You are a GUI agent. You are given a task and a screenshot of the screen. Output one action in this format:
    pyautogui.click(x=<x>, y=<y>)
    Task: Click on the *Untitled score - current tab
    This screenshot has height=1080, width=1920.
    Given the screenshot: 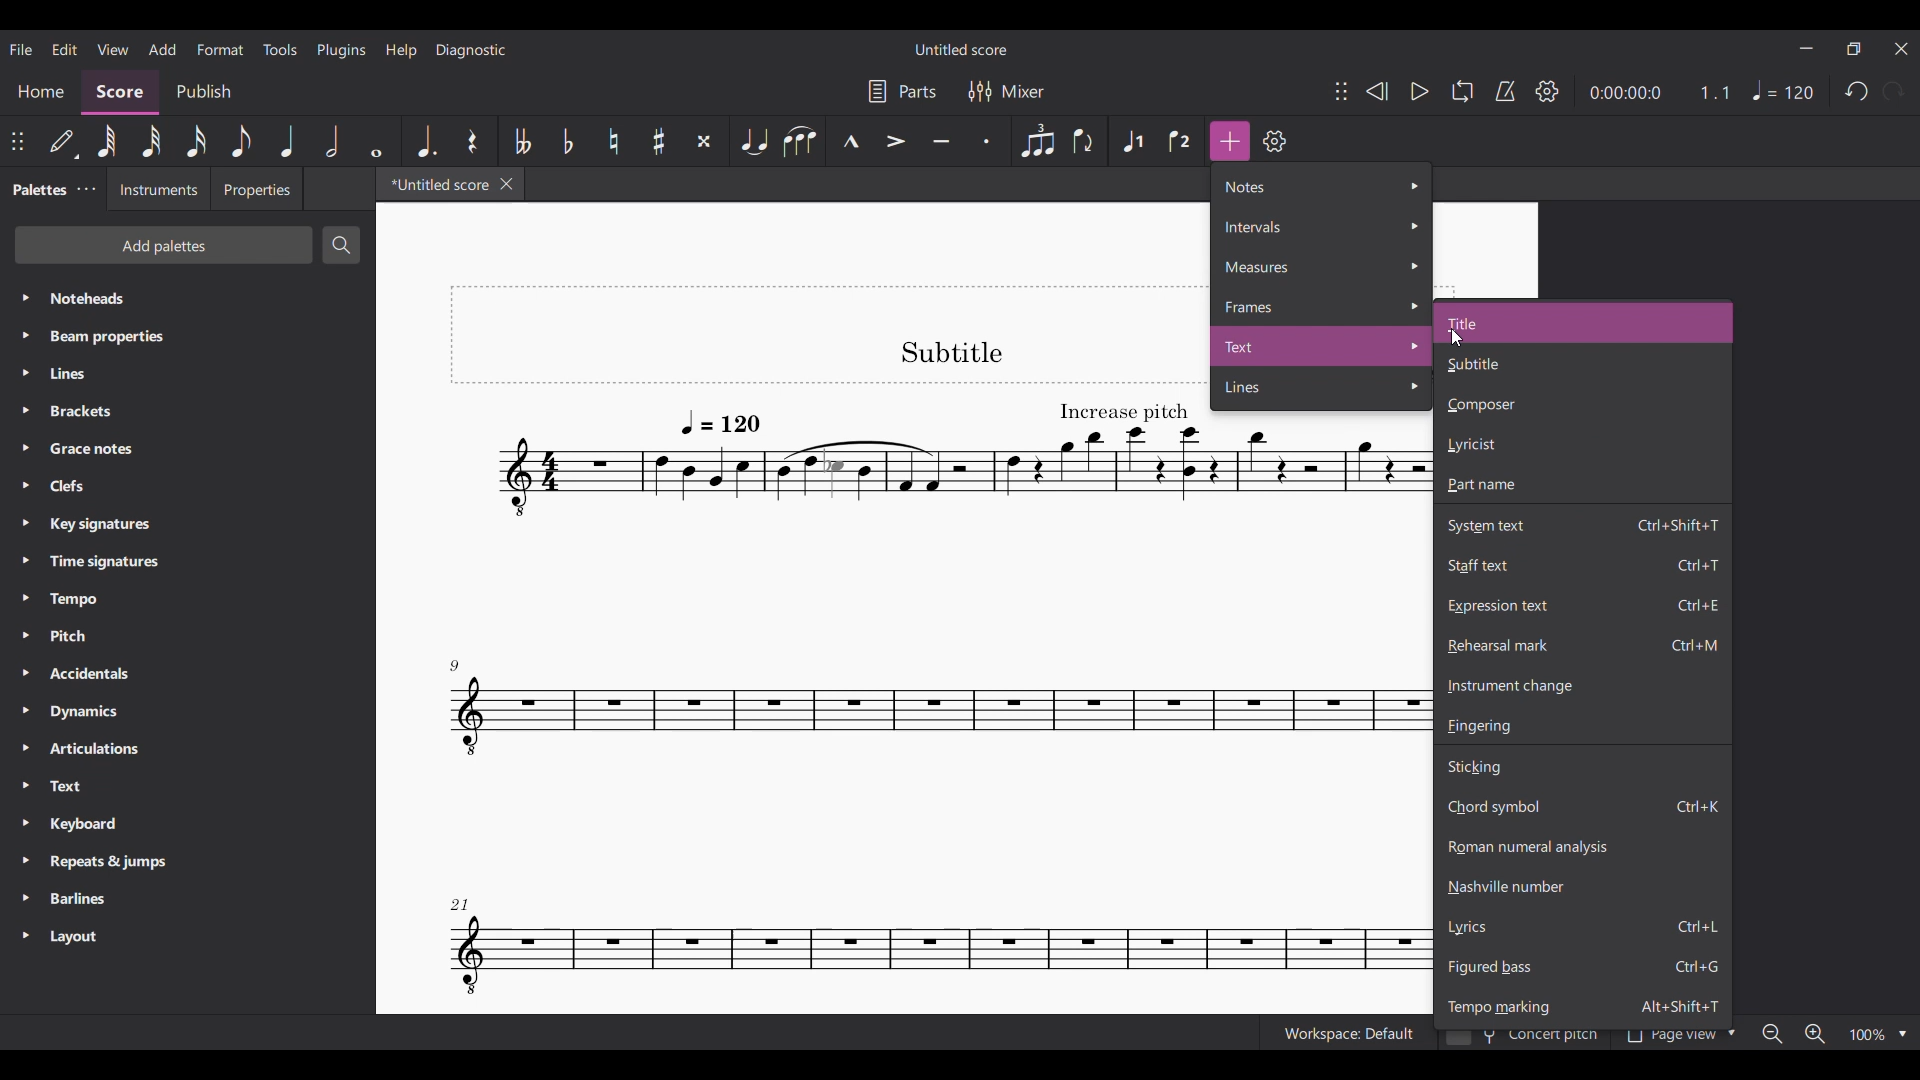 What is the action you would take?
    pyautogui.click(x=435, y=184)
    